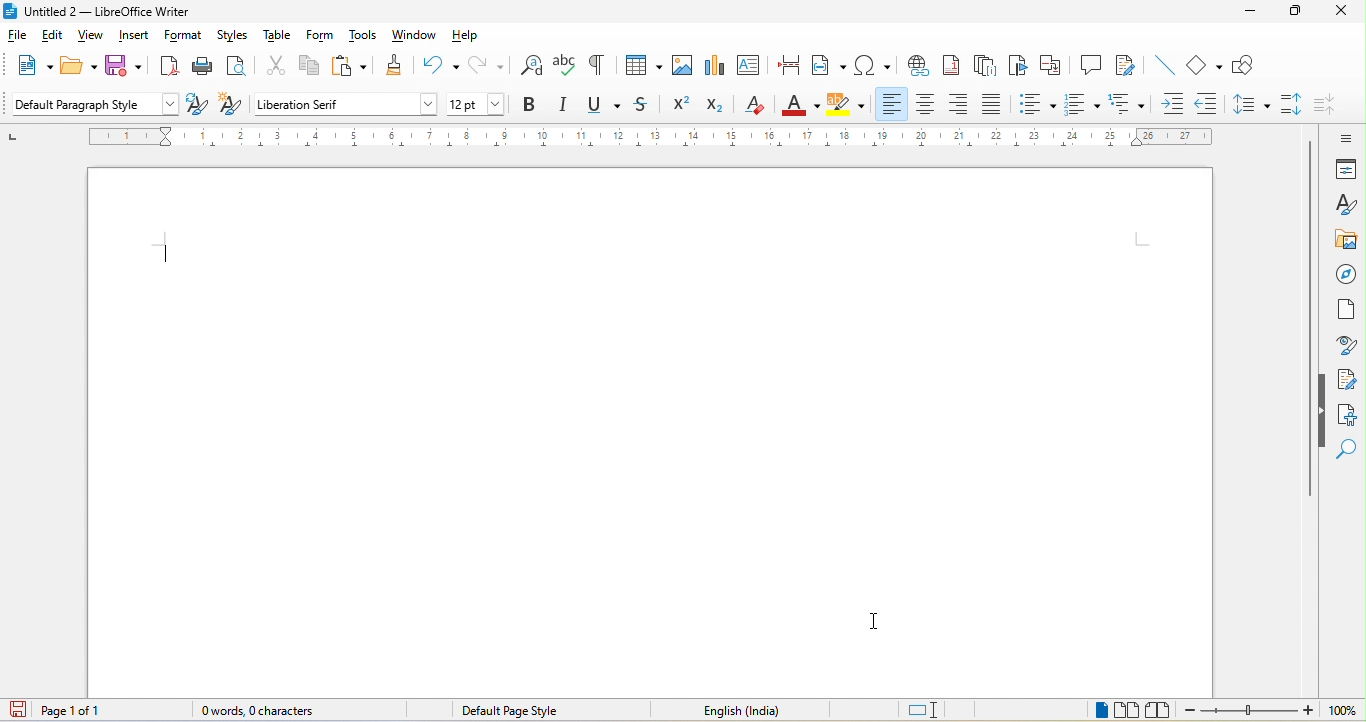 The width and height of the screenshot is (1366, 722). What do you see at coordinates (954, 67) in the screenshot?
I see `footnote` at bounding box center [954, 67].